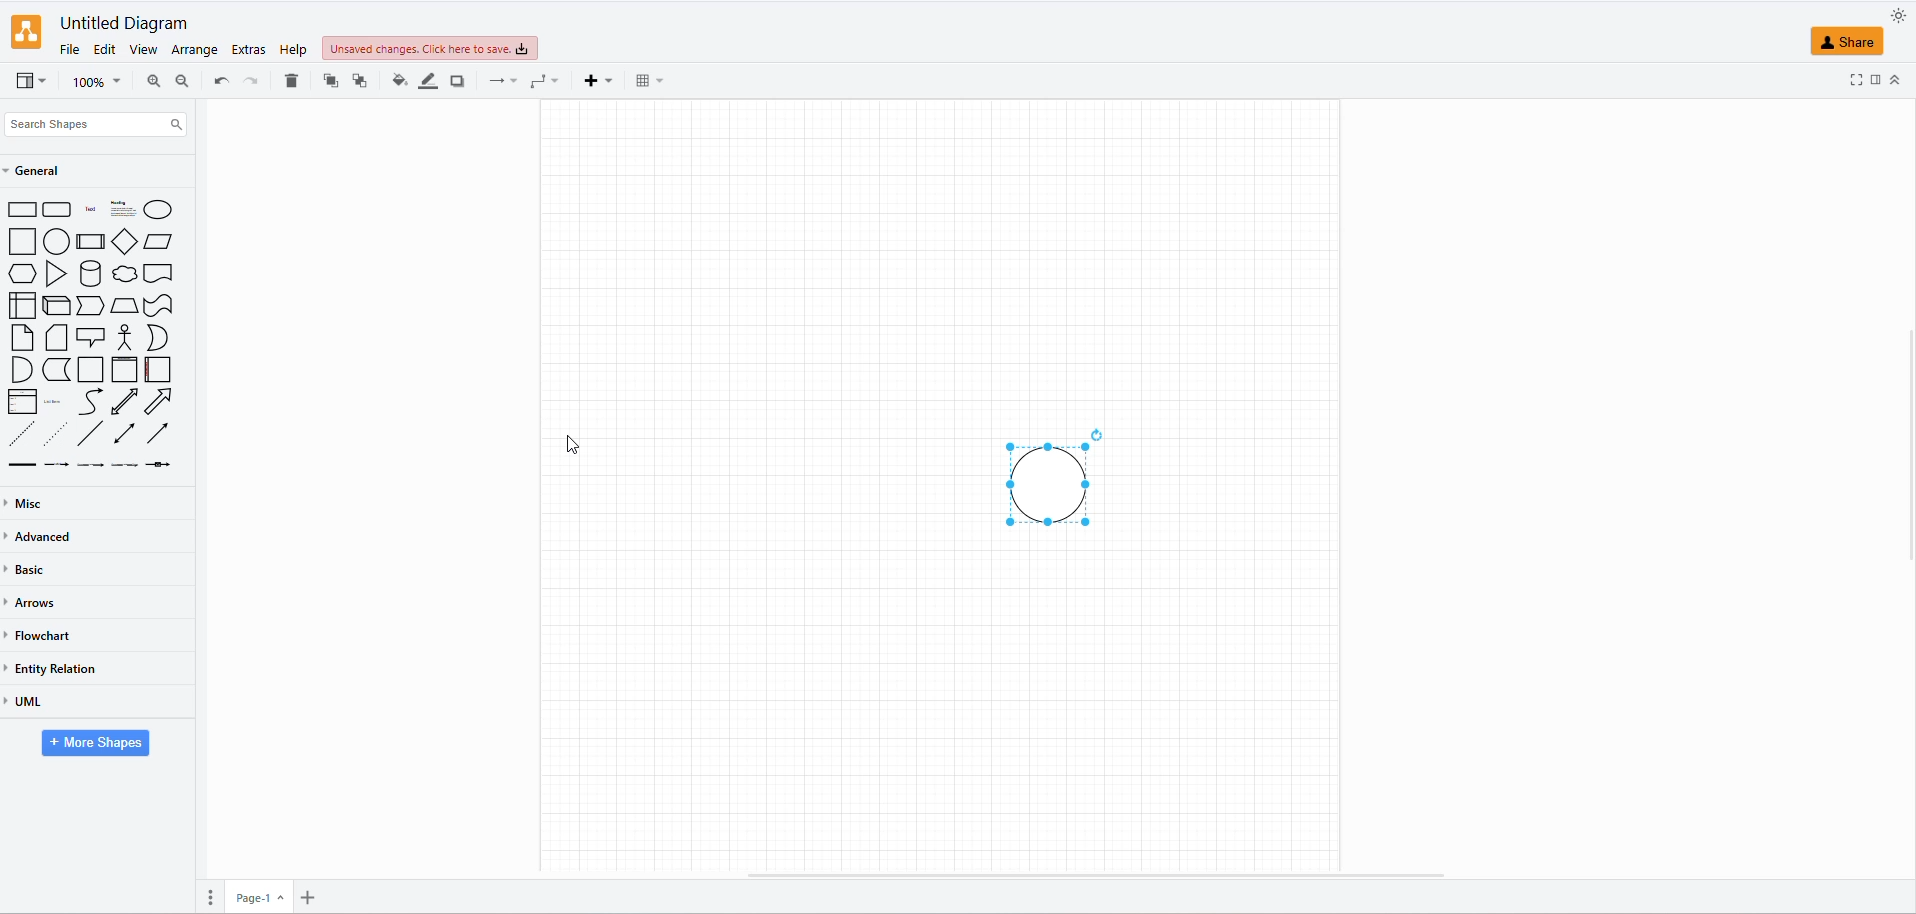 Image resolution: width=1916 pixels, height=914 pixels. Describe the element at coordinates (106, 212) in the screenshot. I see `shape` at that location.